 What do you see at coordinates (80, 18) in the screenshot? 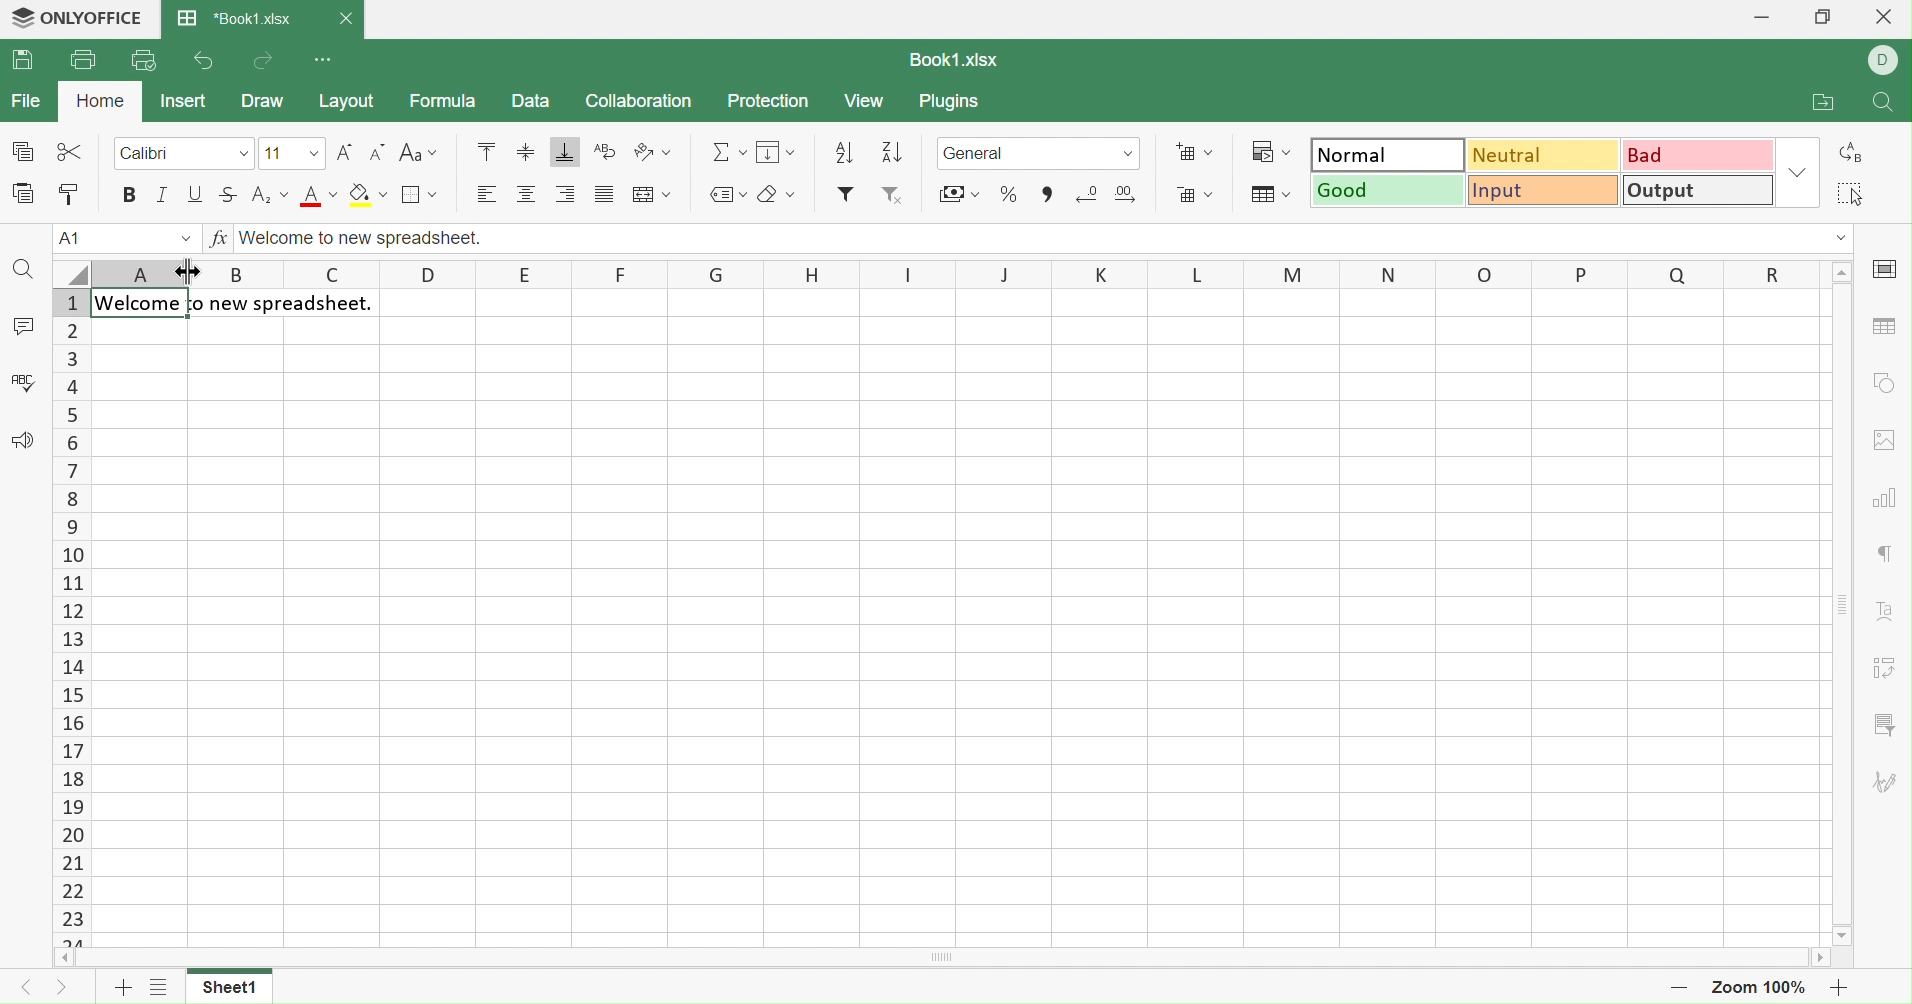
I see `ONLYOFFICE` at bounding box center [80, 18].